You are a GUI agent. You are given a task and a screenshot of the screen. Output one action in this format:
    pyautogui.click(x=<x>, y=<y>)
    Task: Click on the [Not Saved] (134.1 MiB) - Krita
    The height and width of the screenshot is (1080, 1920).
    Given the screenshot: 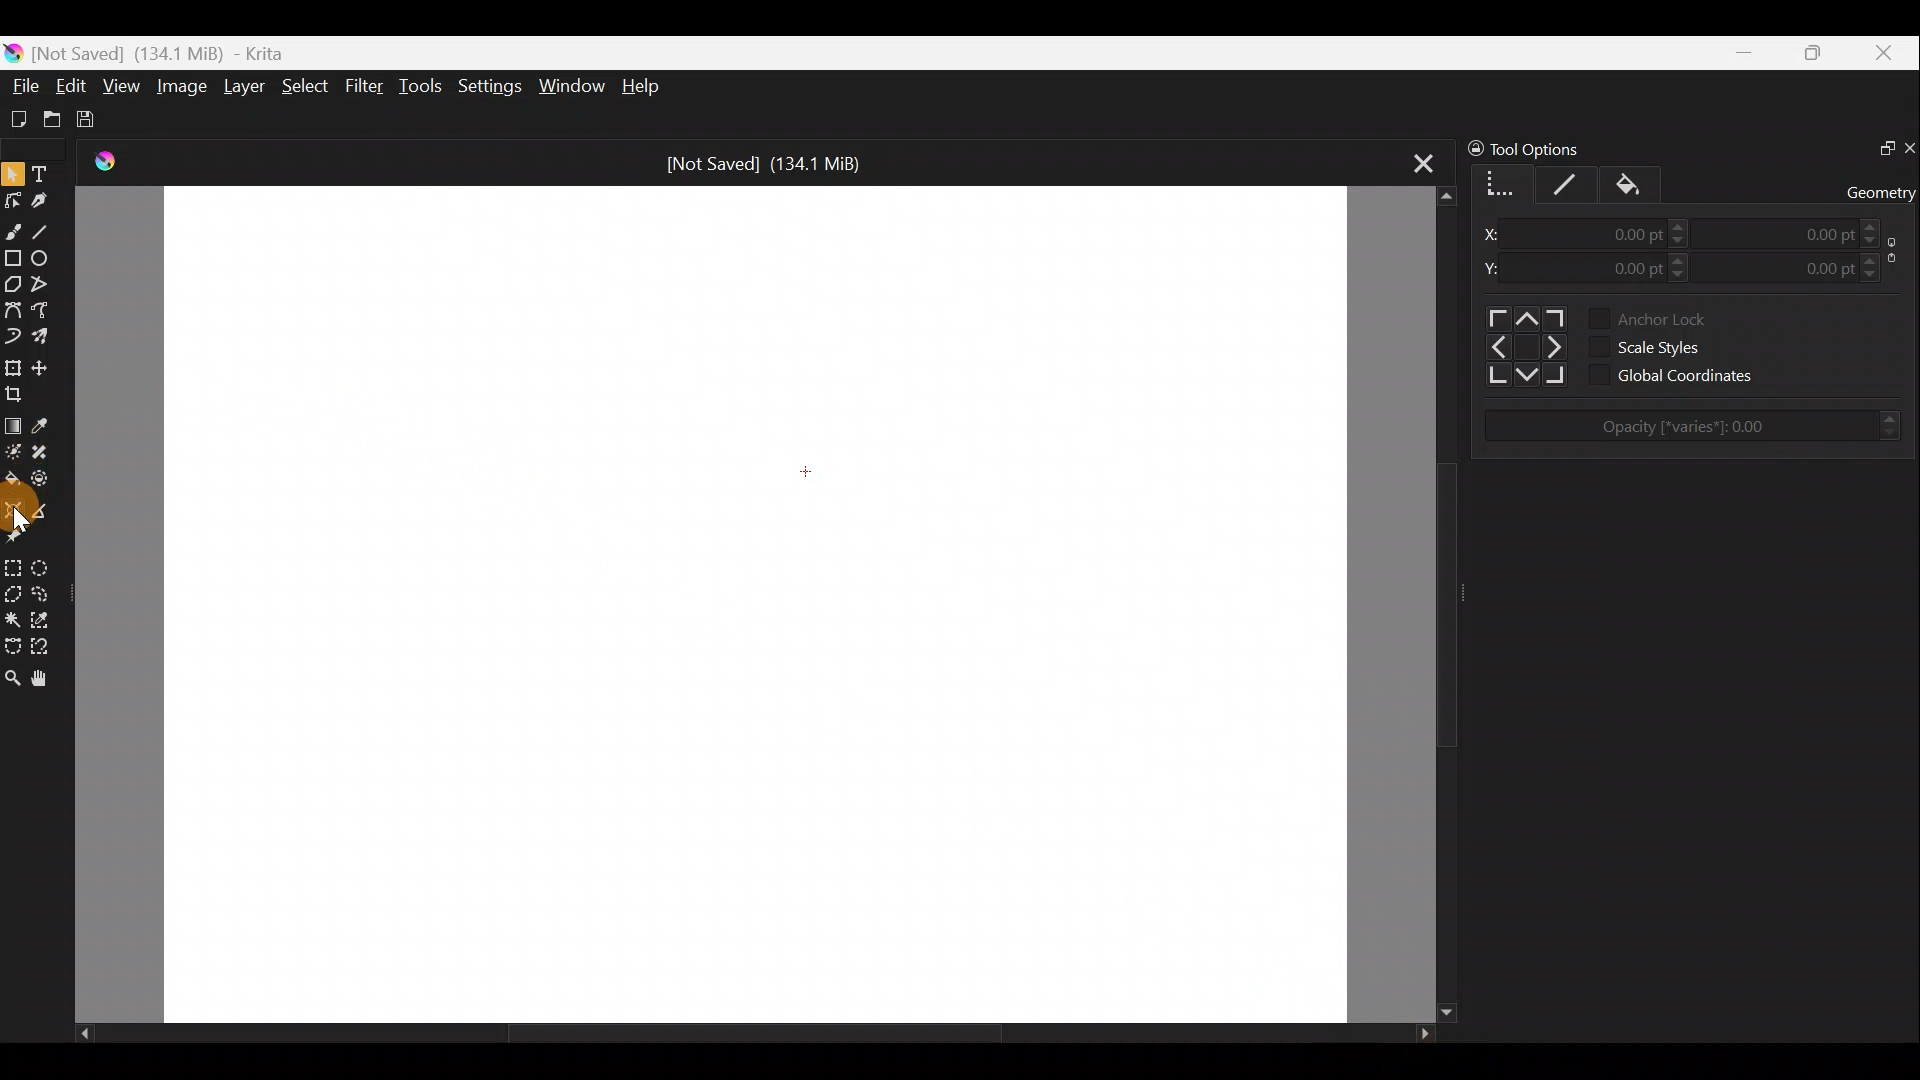 What is the action you would take?
    pyautogui.click(x=174, y=54)
    